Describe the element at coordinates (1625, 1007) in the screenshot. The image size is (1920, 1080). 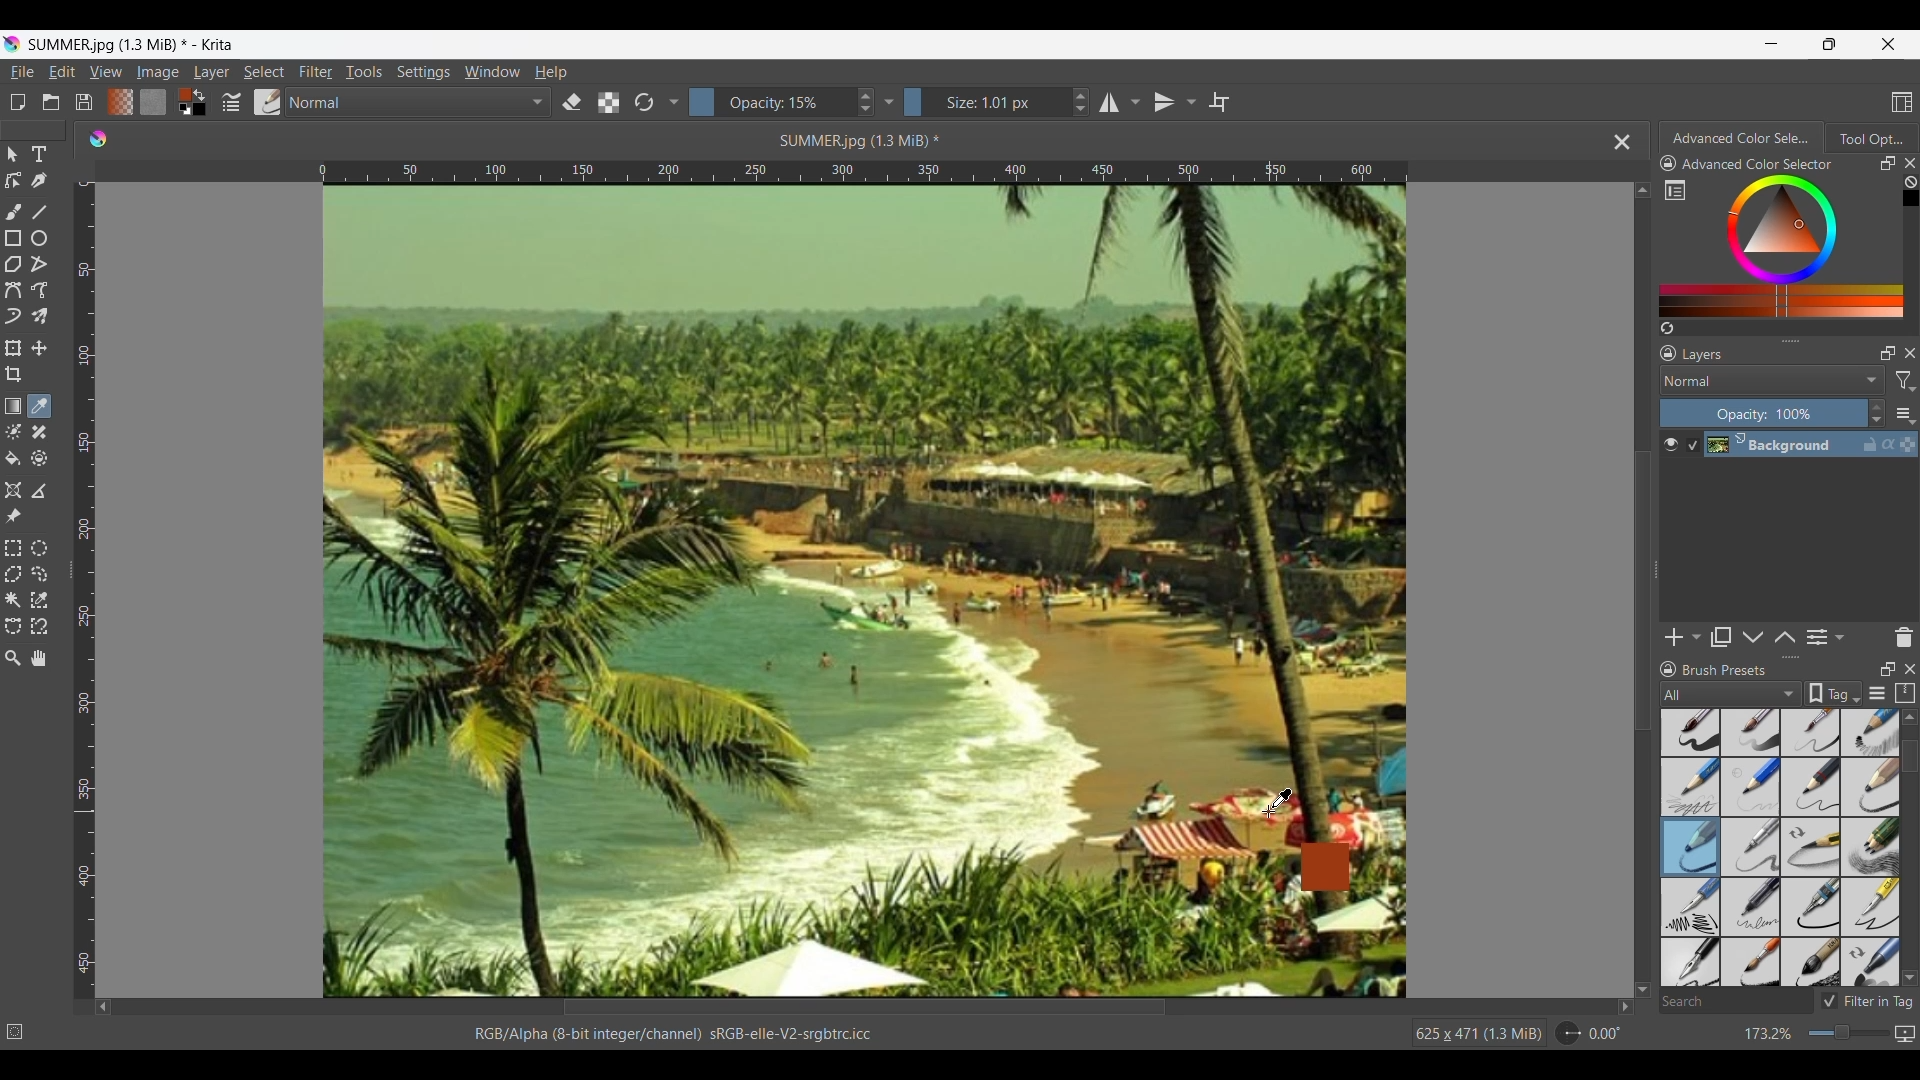
I see `Quick slide to right` at that location.